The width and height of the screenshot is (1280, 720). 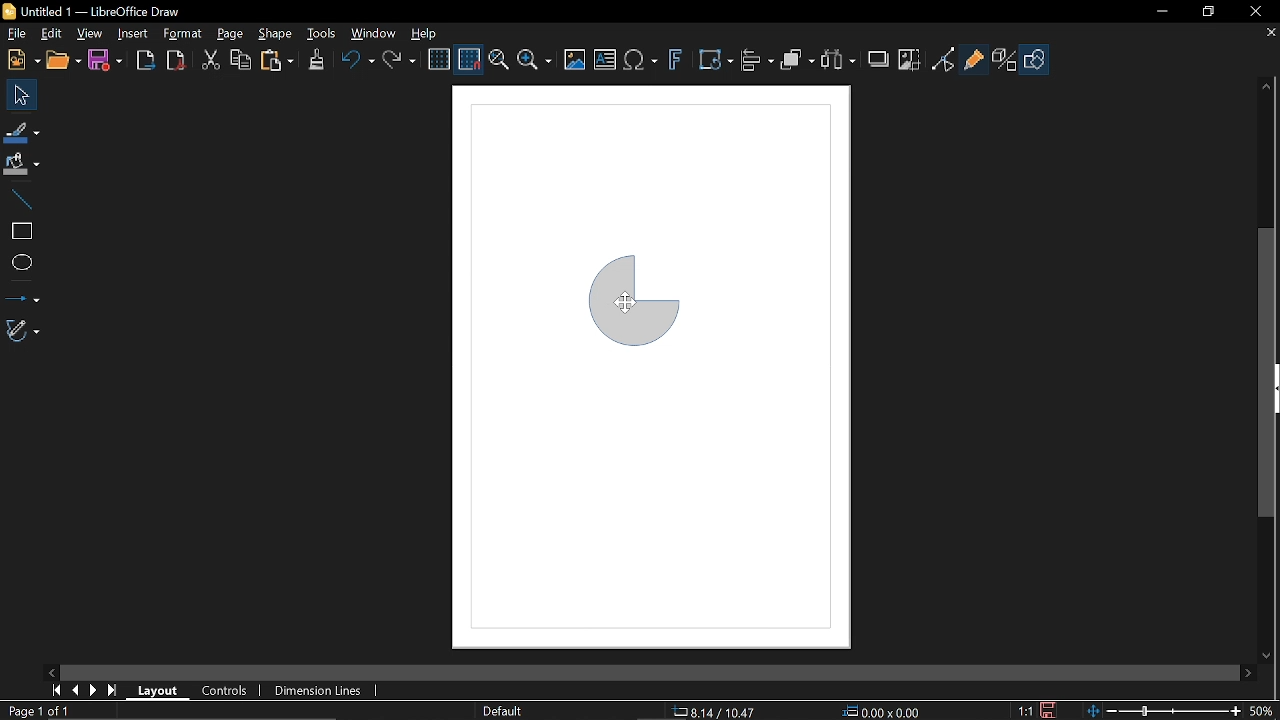 What do you see at coordinates (715, 712) in the screenshot?
I see `8.14/10.47(position)` at bounding box center [715, 712].